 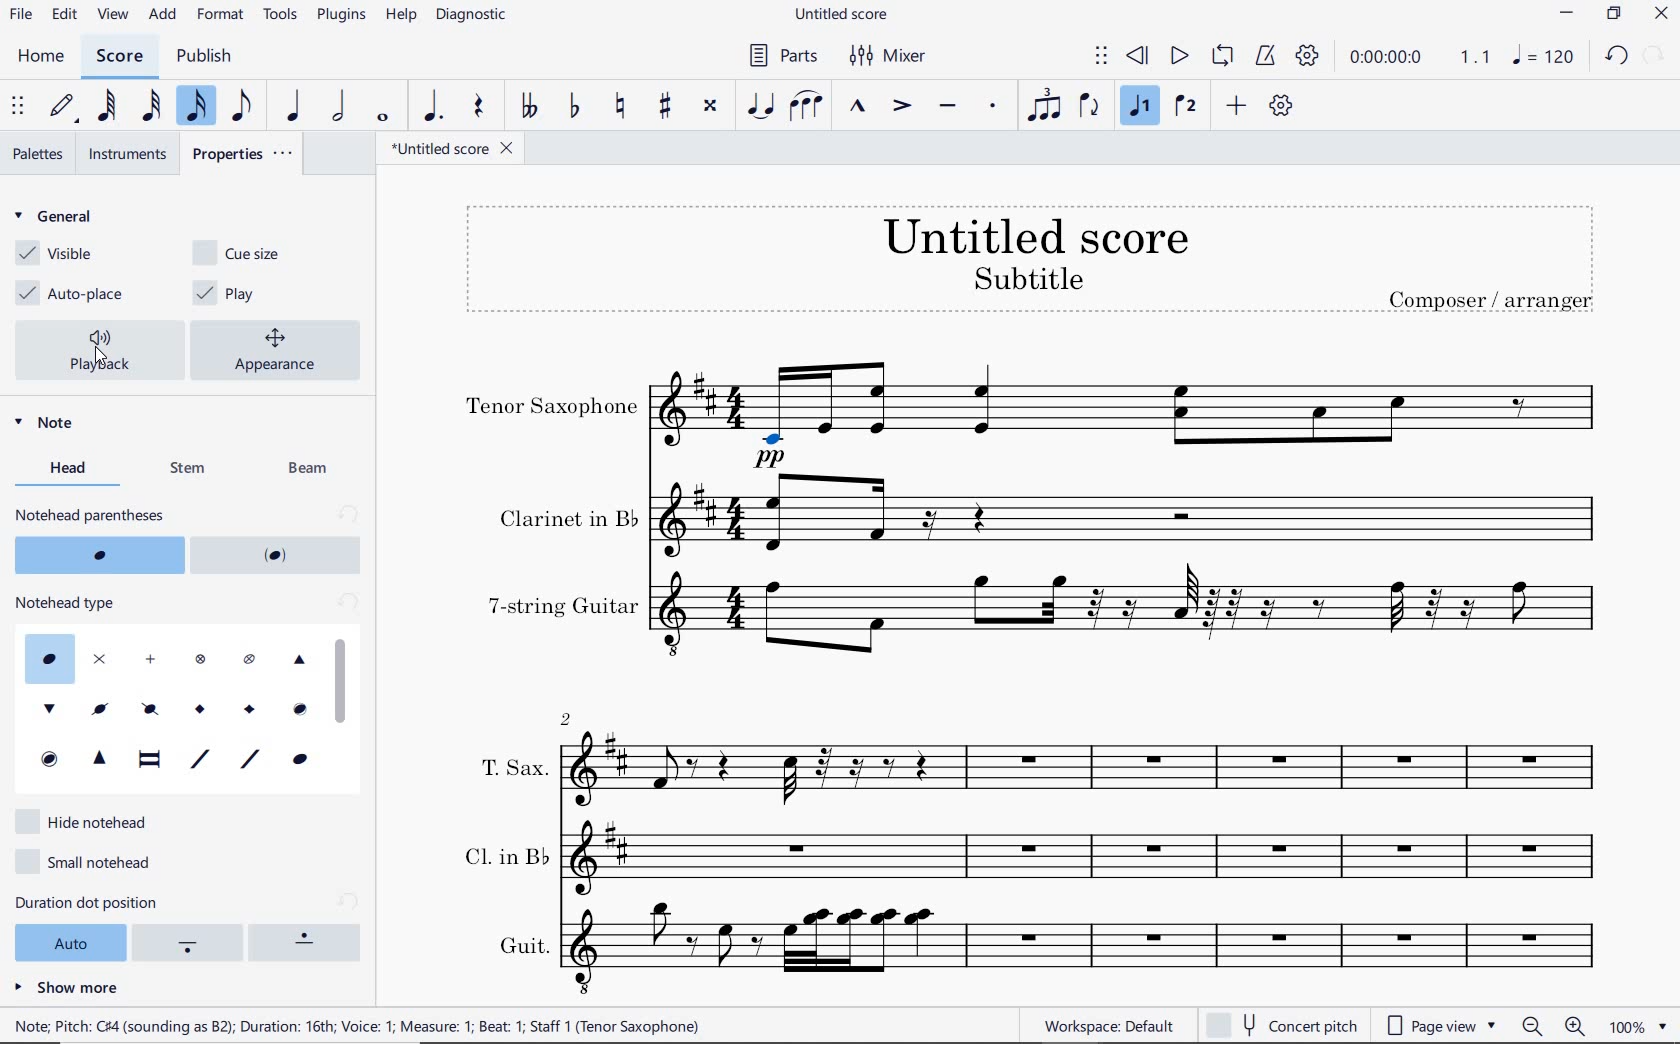 I want to click on FLIP DIRECTION, so click(x=1094, y=106).